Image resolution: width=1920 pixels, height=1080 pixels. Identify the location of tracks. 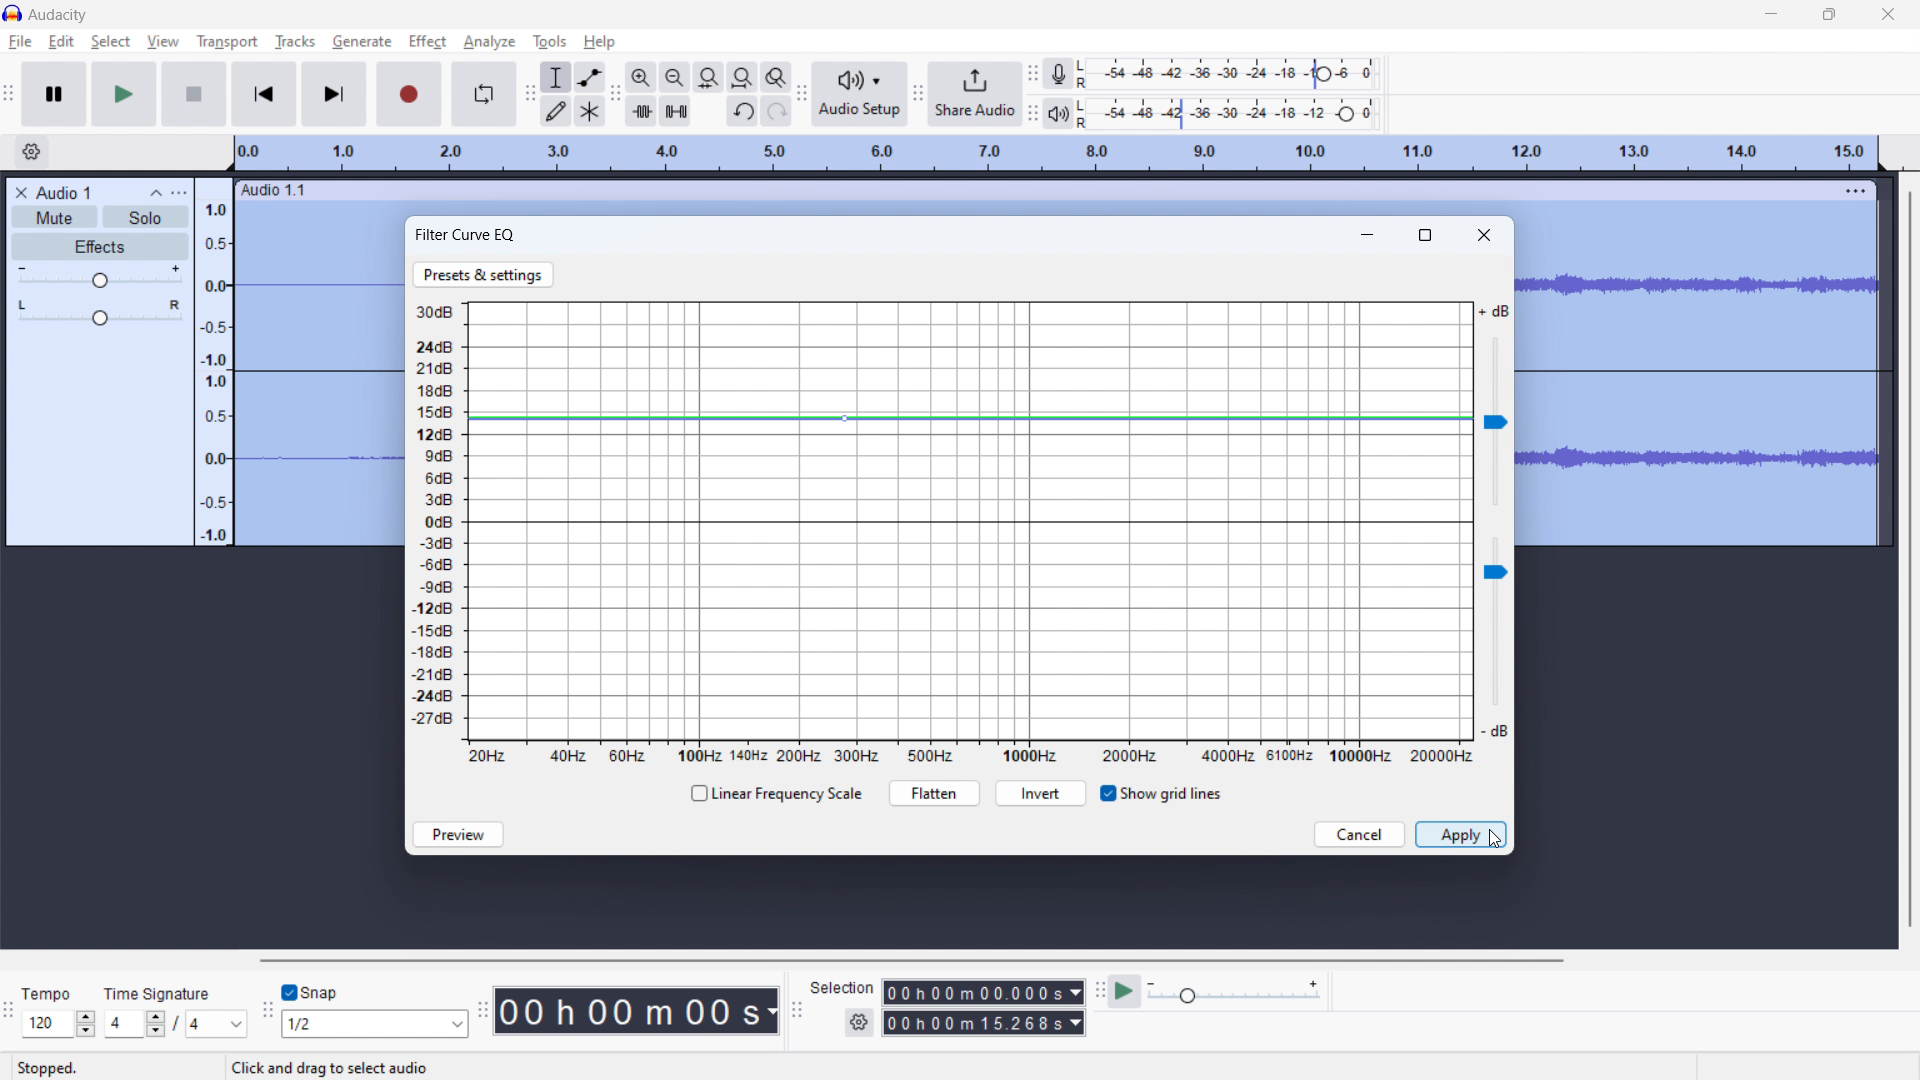
(295, 42).